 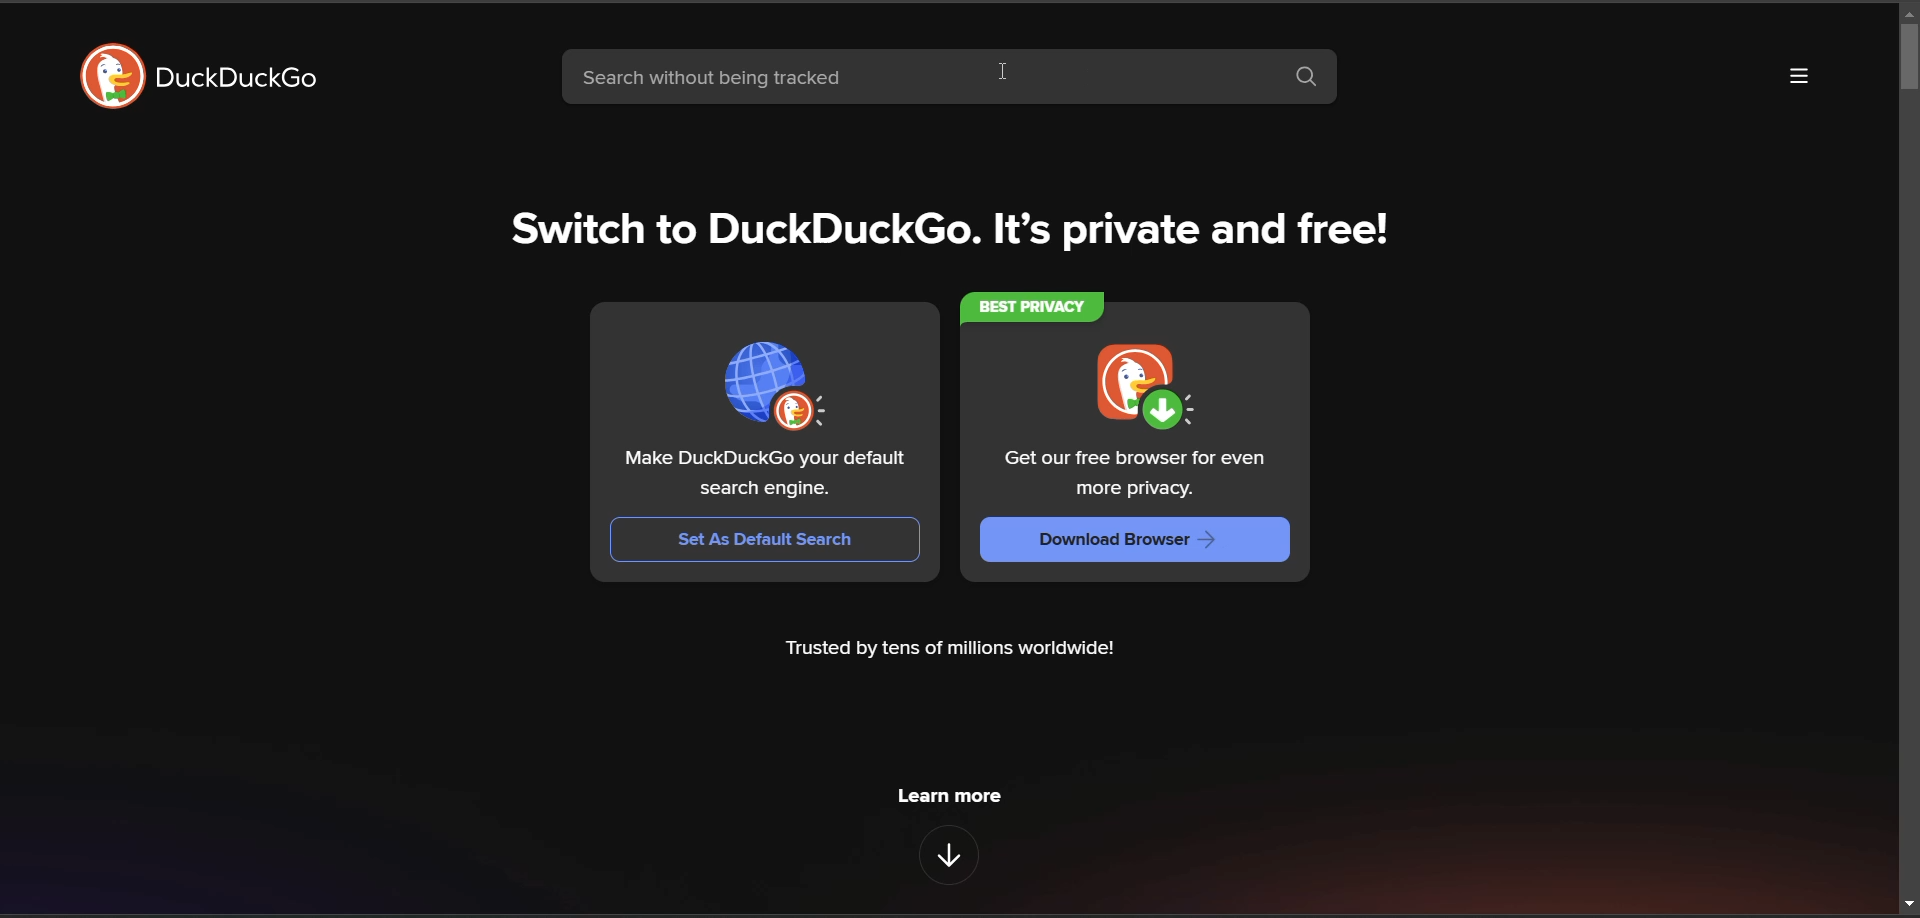 I want to click on Get our free browser for even more privacy., so click(x=1127, y=474).